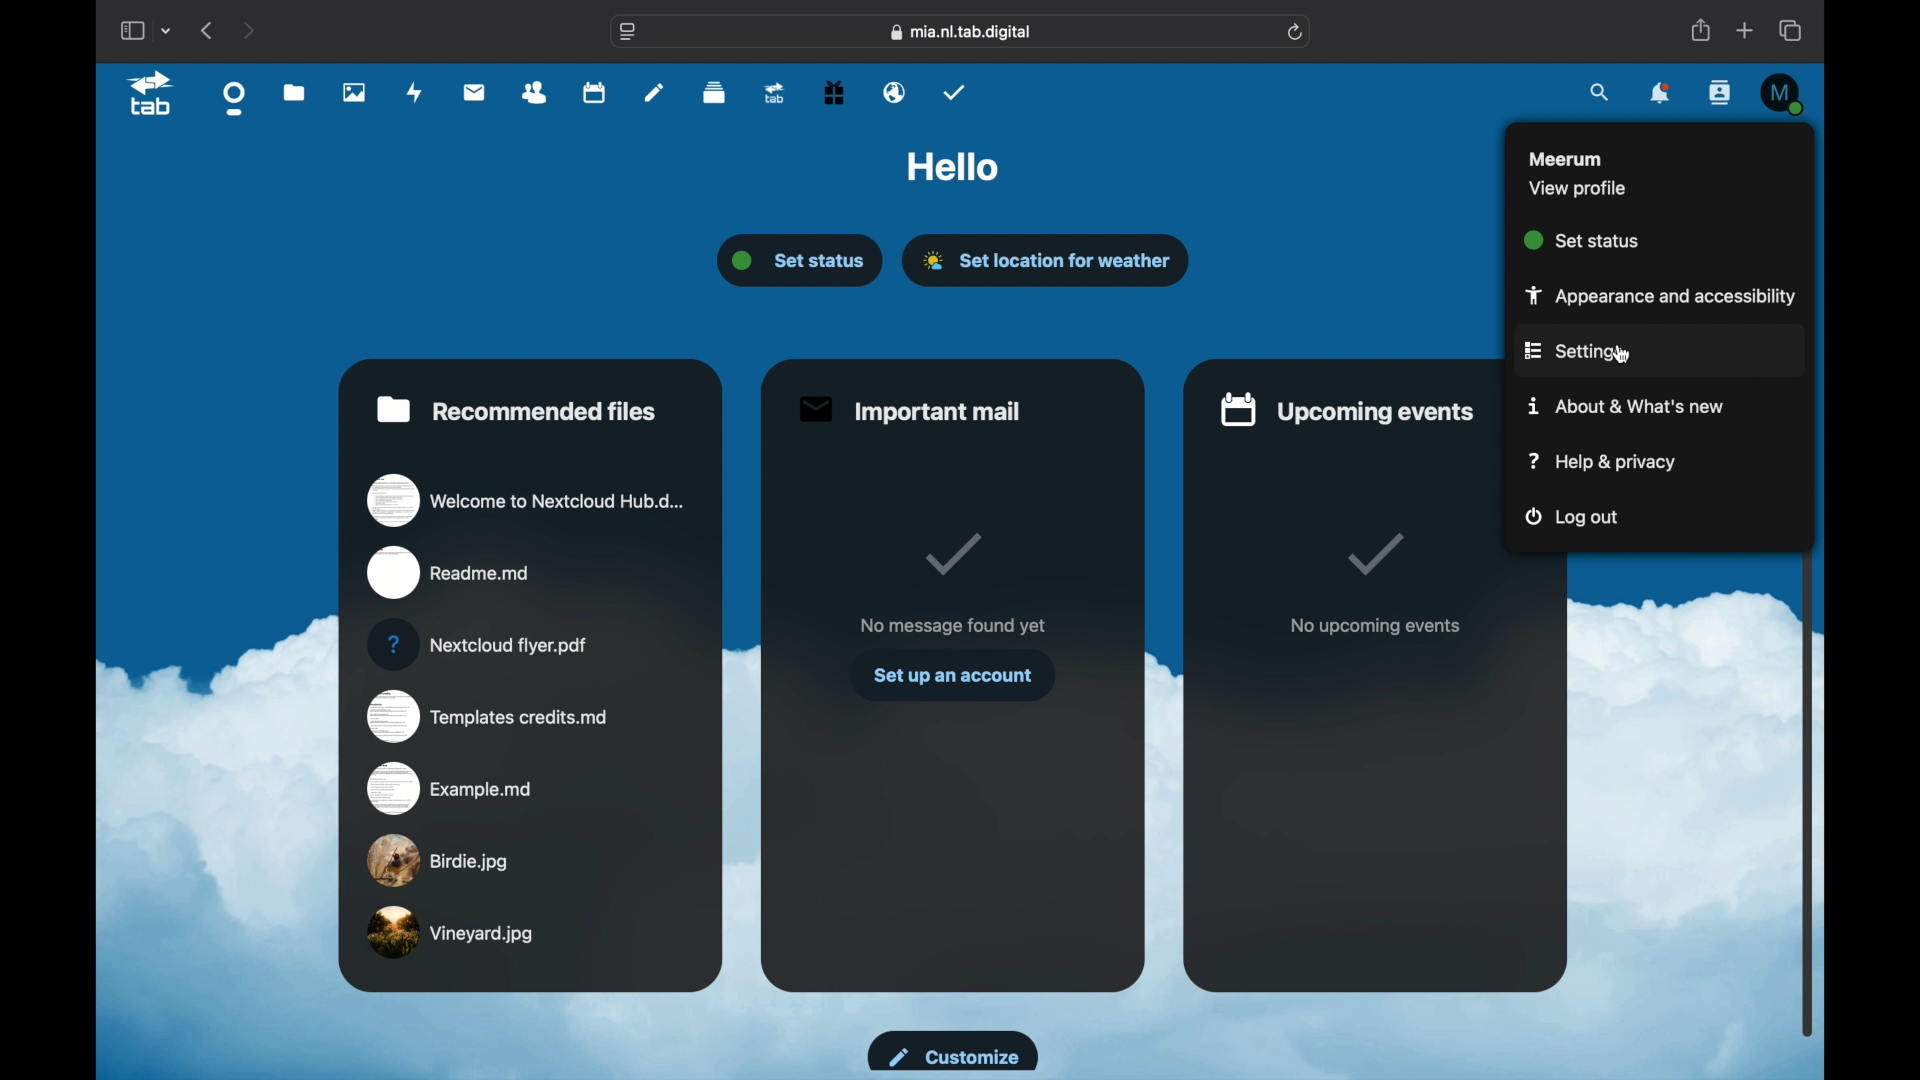  Describe the element at coordinates (450, 573) in the screenshot. I see `readme` at that location.